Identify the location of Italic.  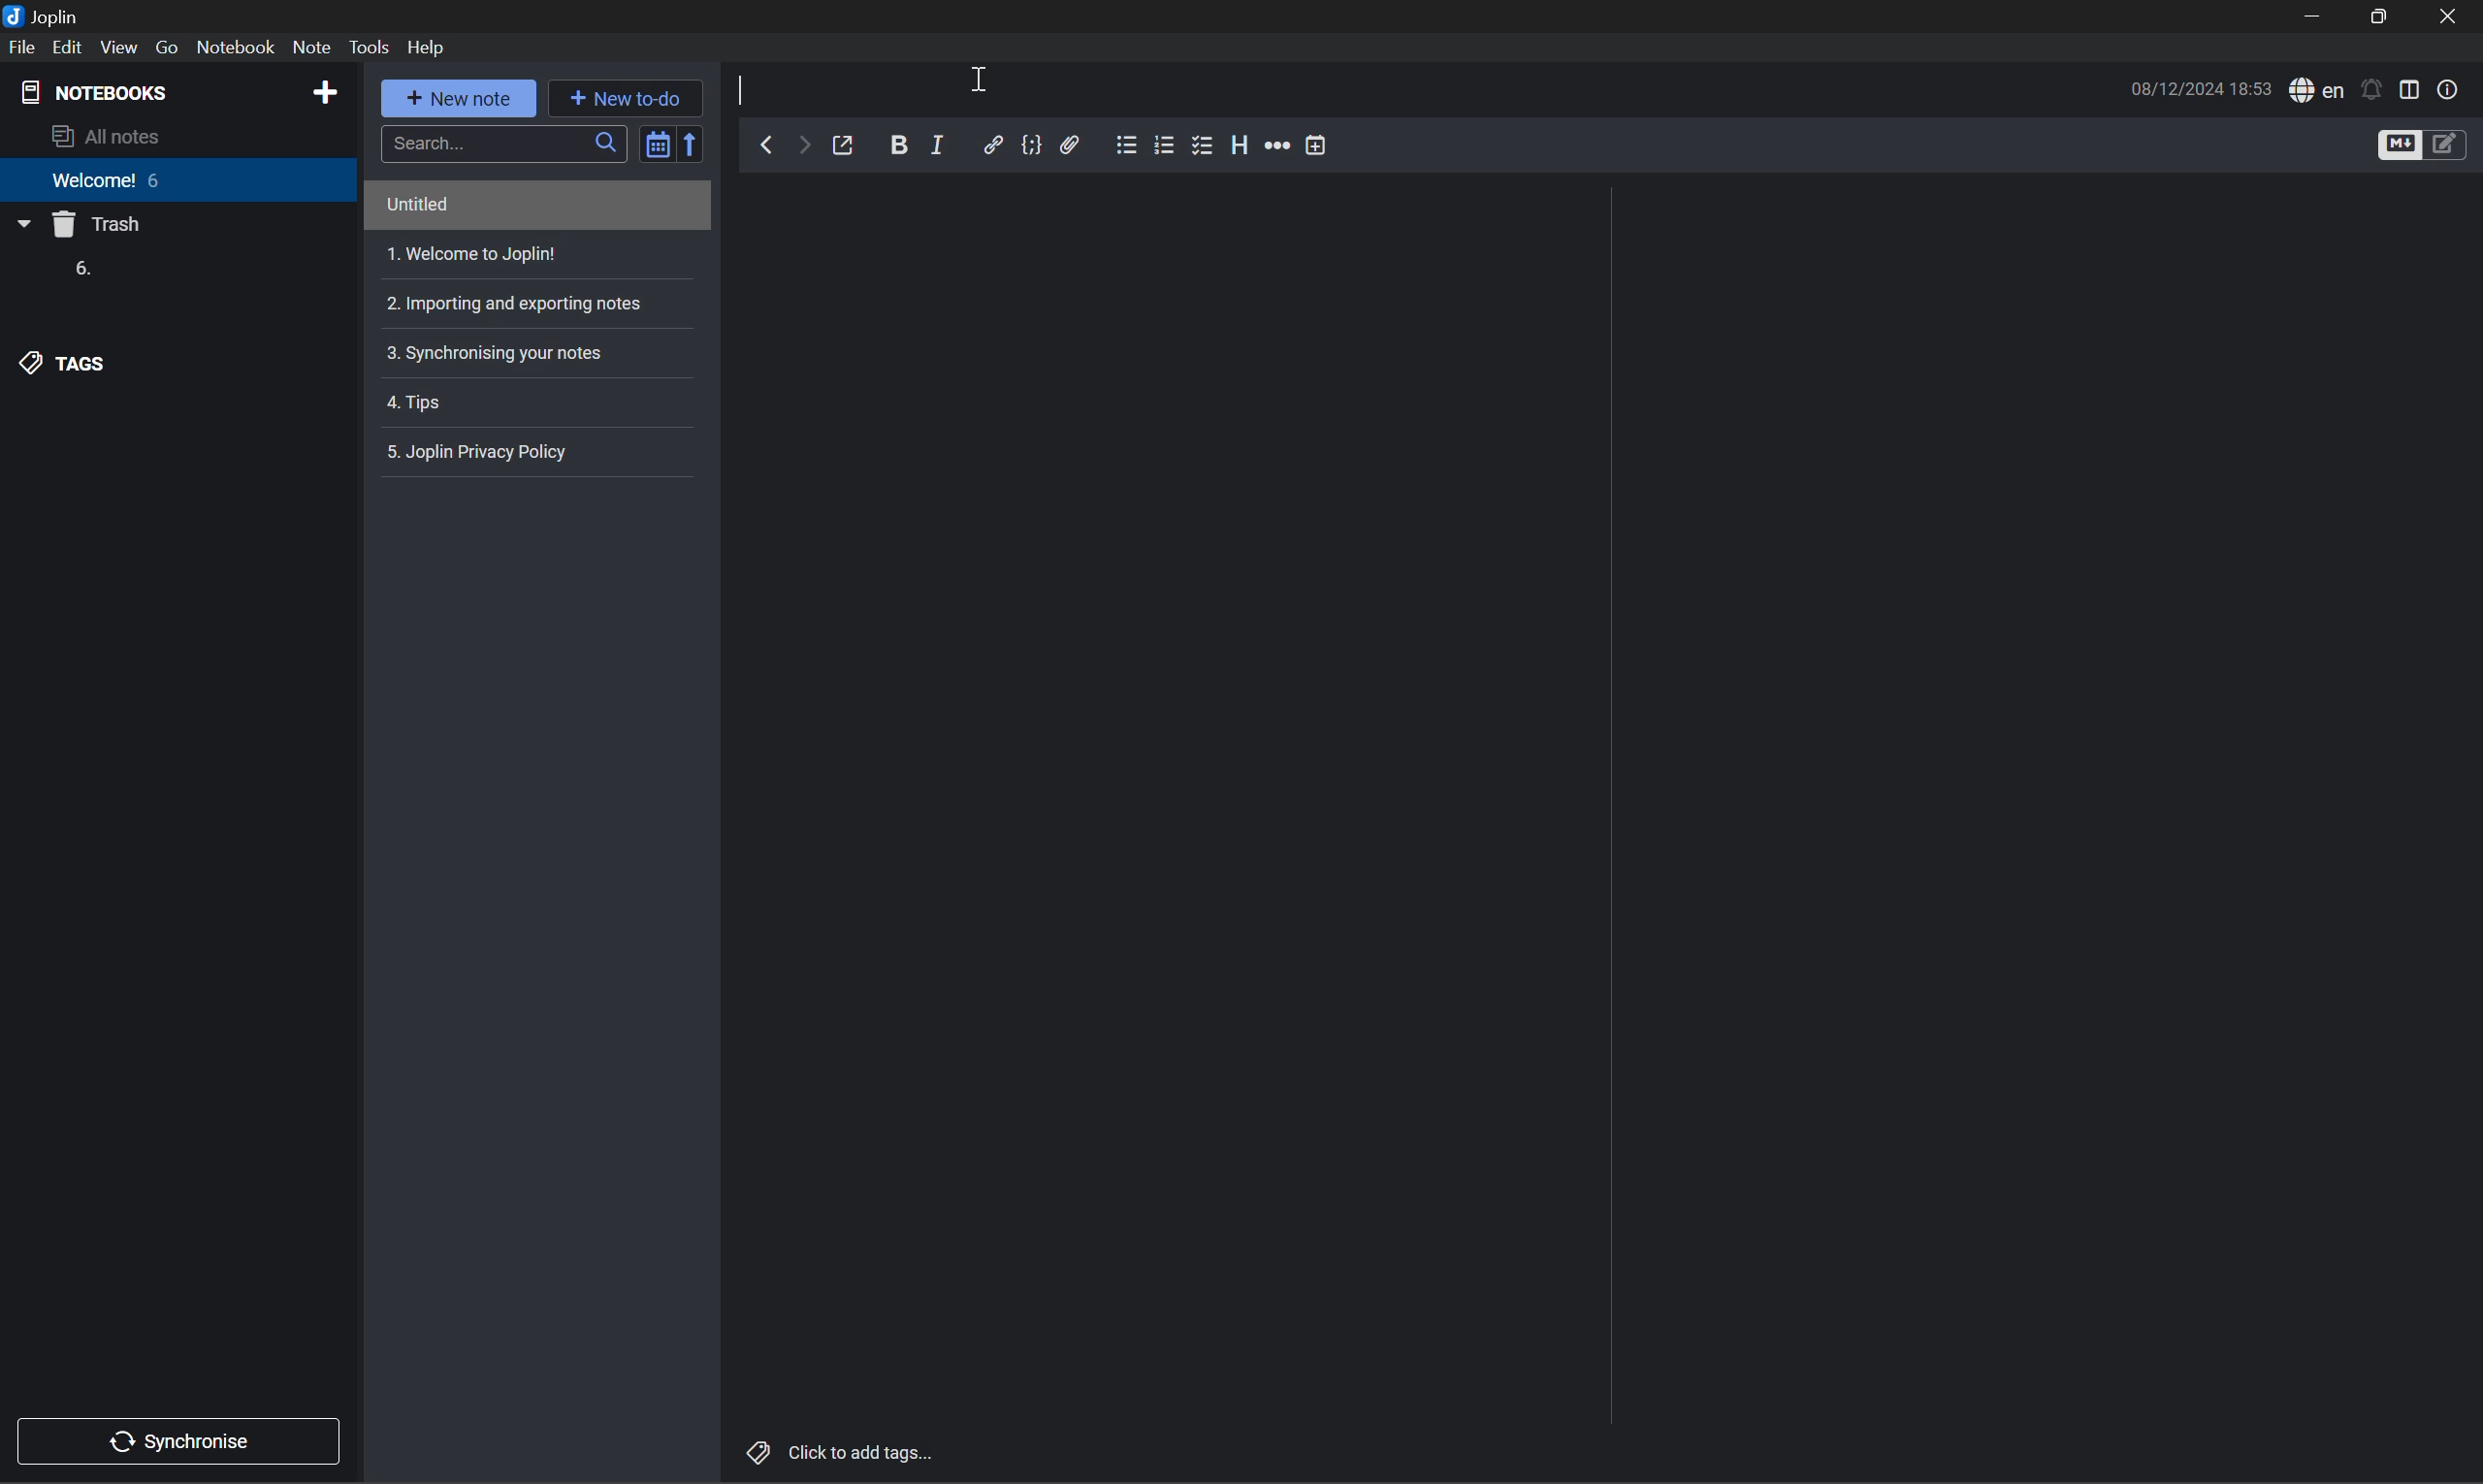
(942, 144).